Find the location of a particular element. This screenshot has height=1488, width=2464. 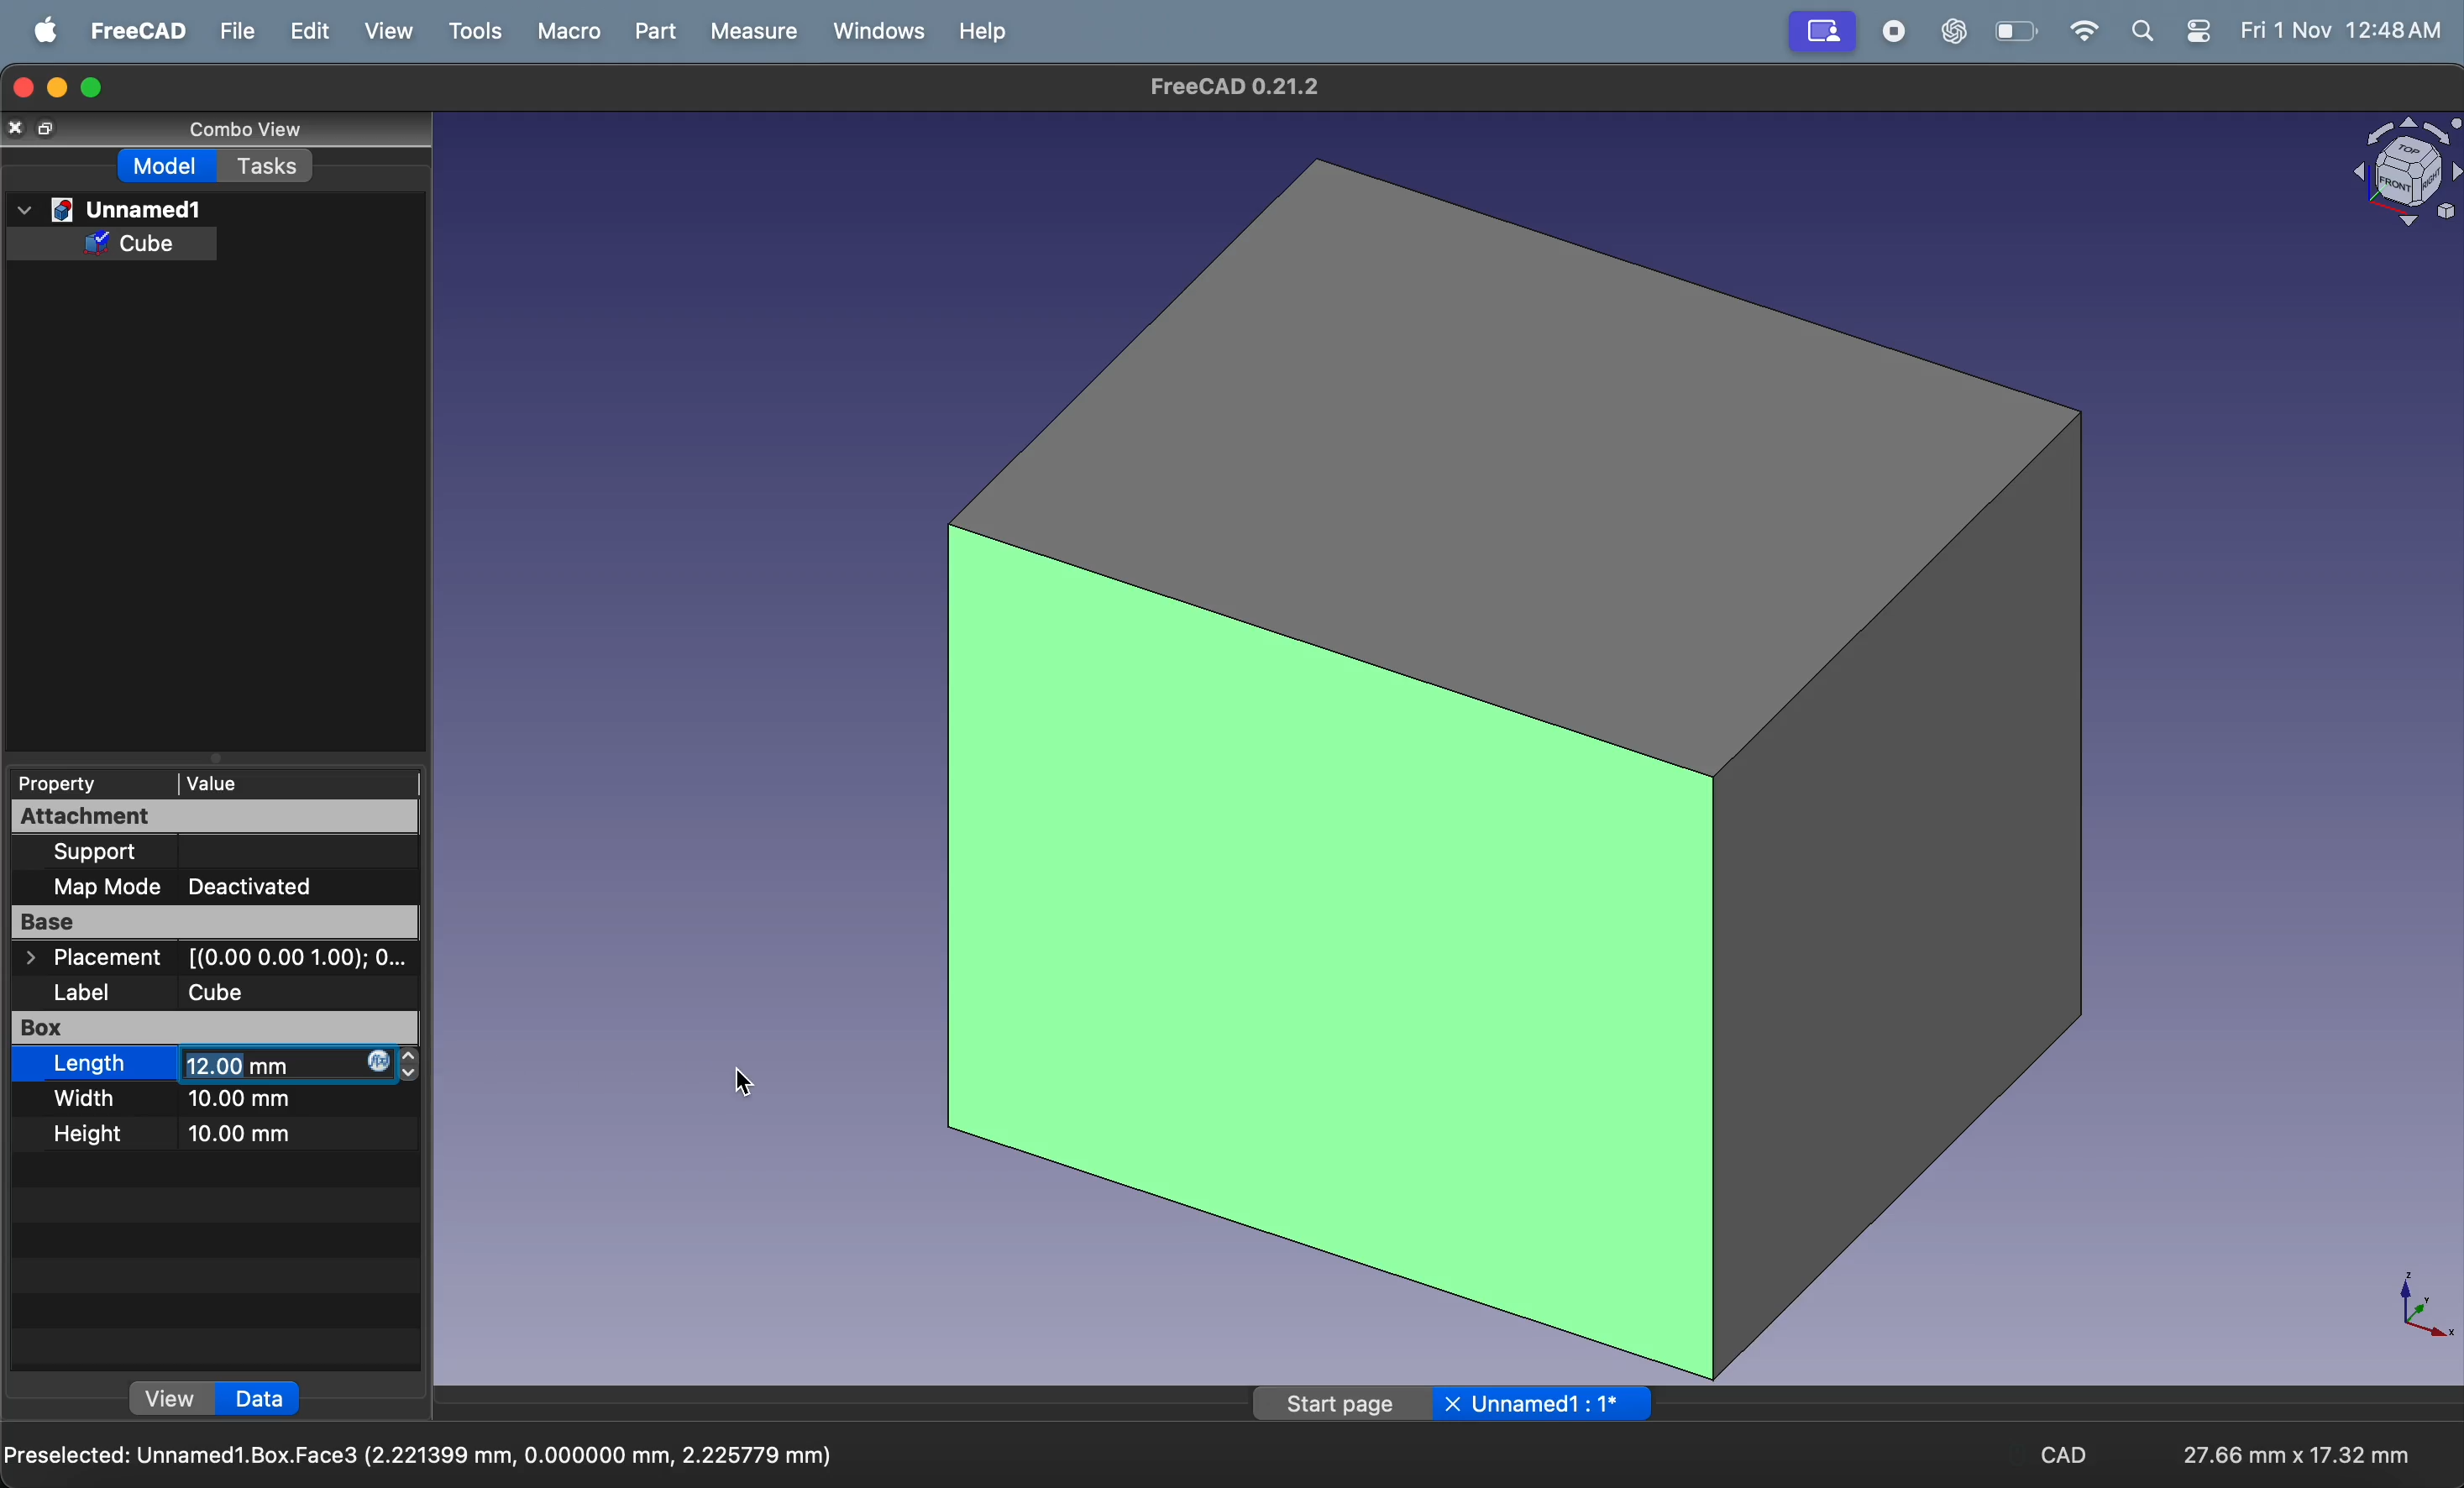

restore is located at coordinates (48, 131).